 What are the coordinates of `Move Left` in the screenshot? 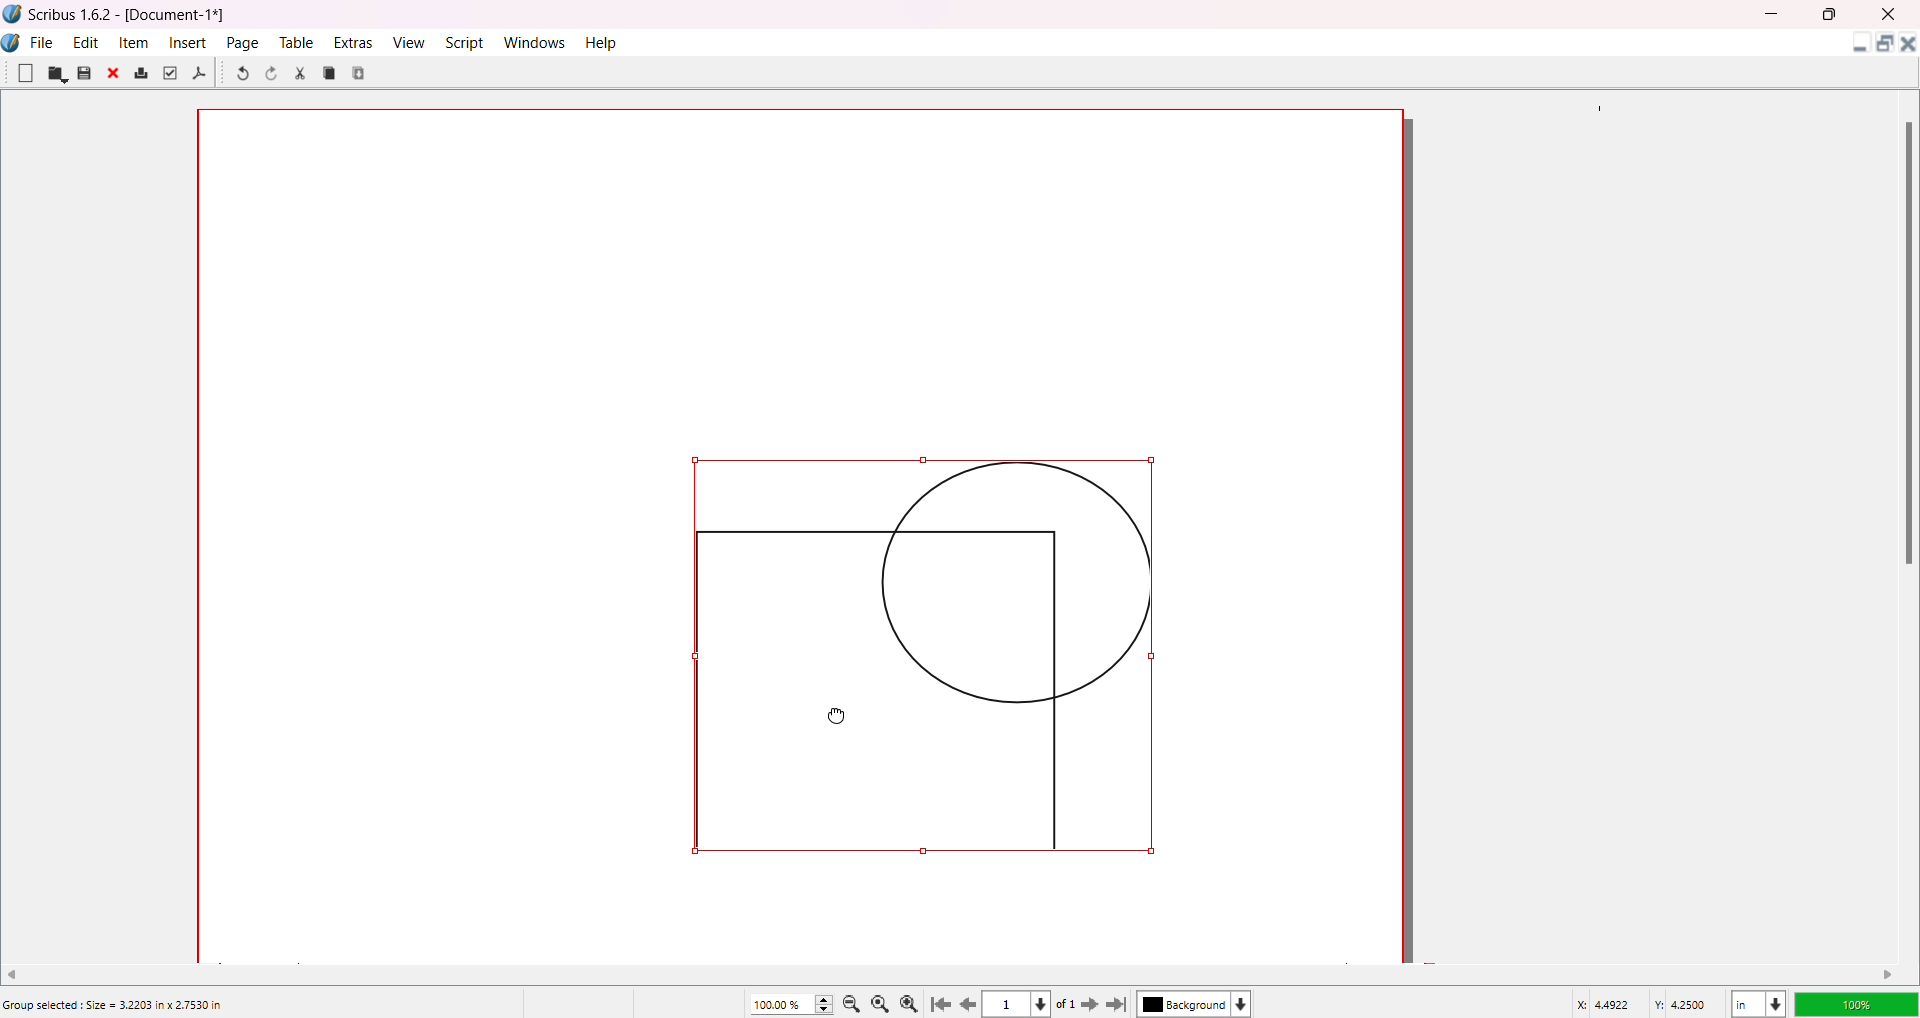 It's located at (19, 972).